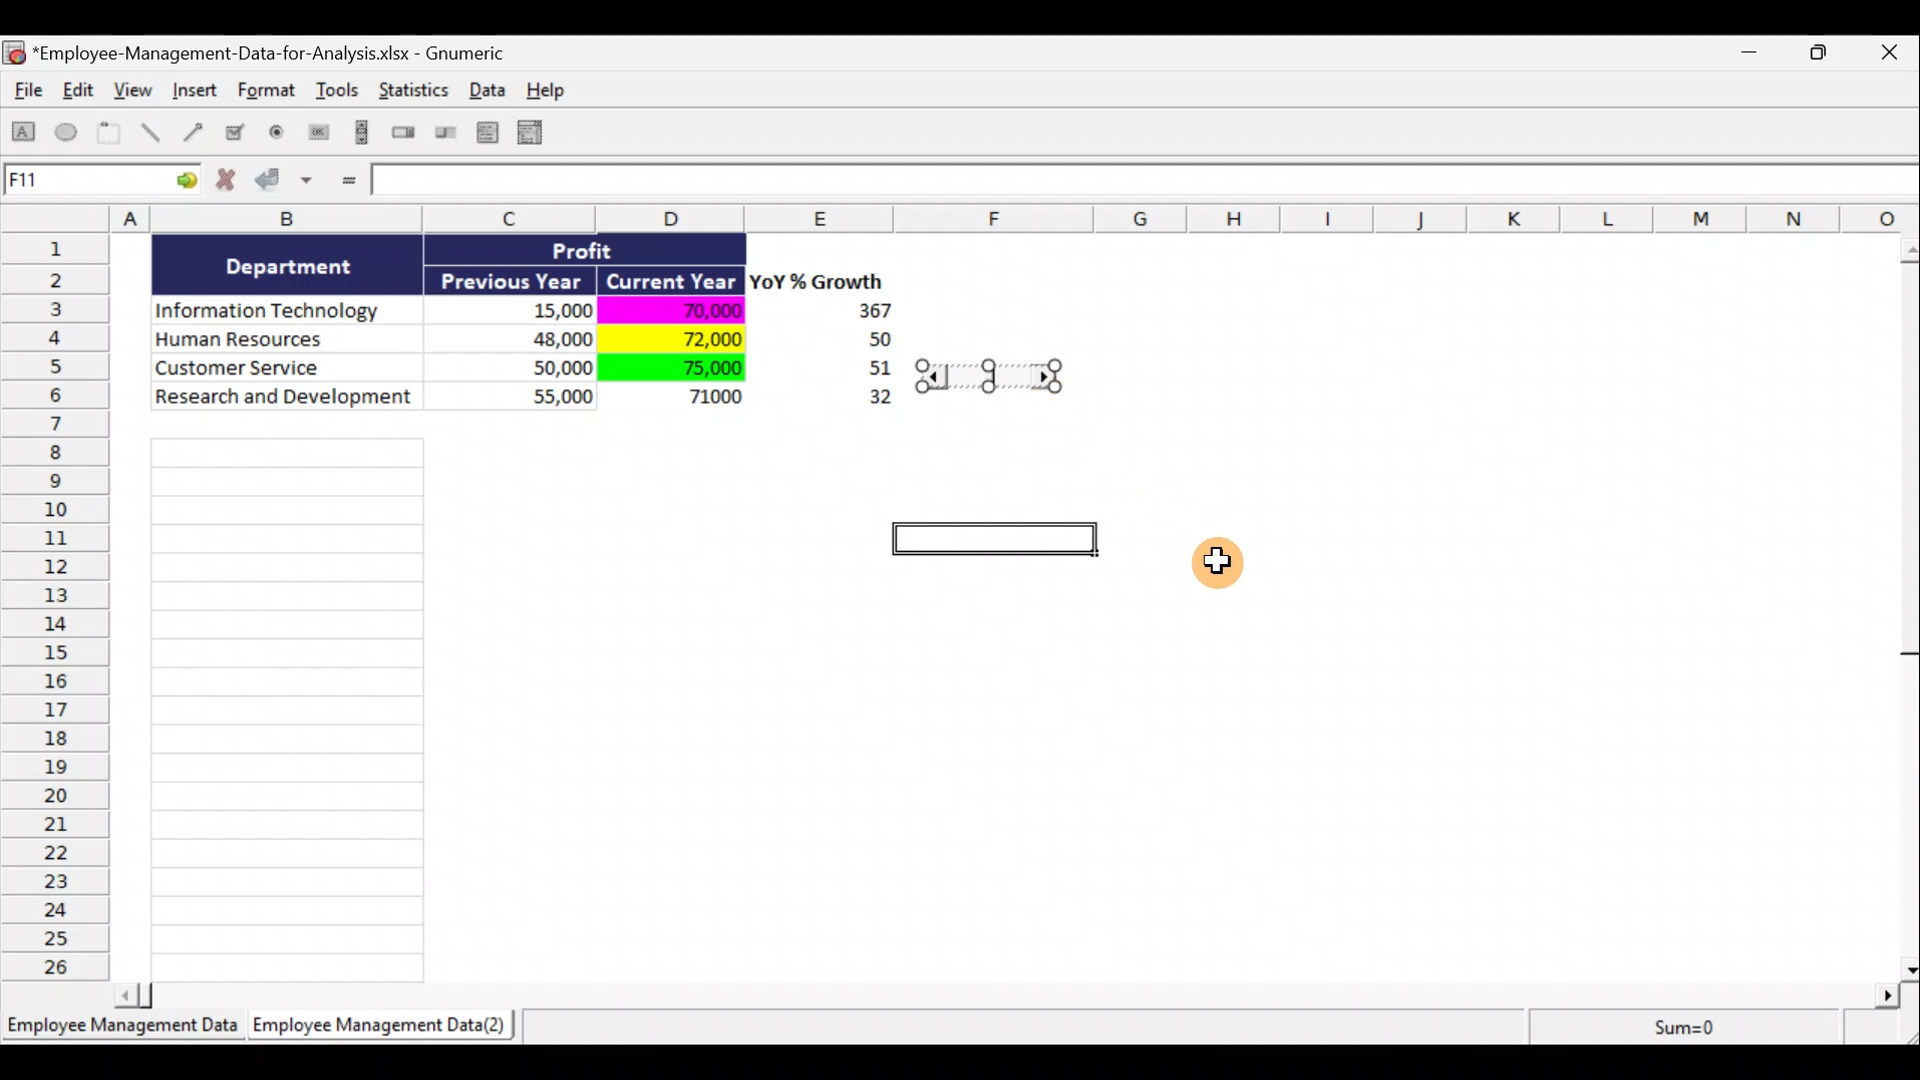 Image resolution: width=1920 pixels, height=1080 pixels. I want to click on selected cell, so click(1000, 541).